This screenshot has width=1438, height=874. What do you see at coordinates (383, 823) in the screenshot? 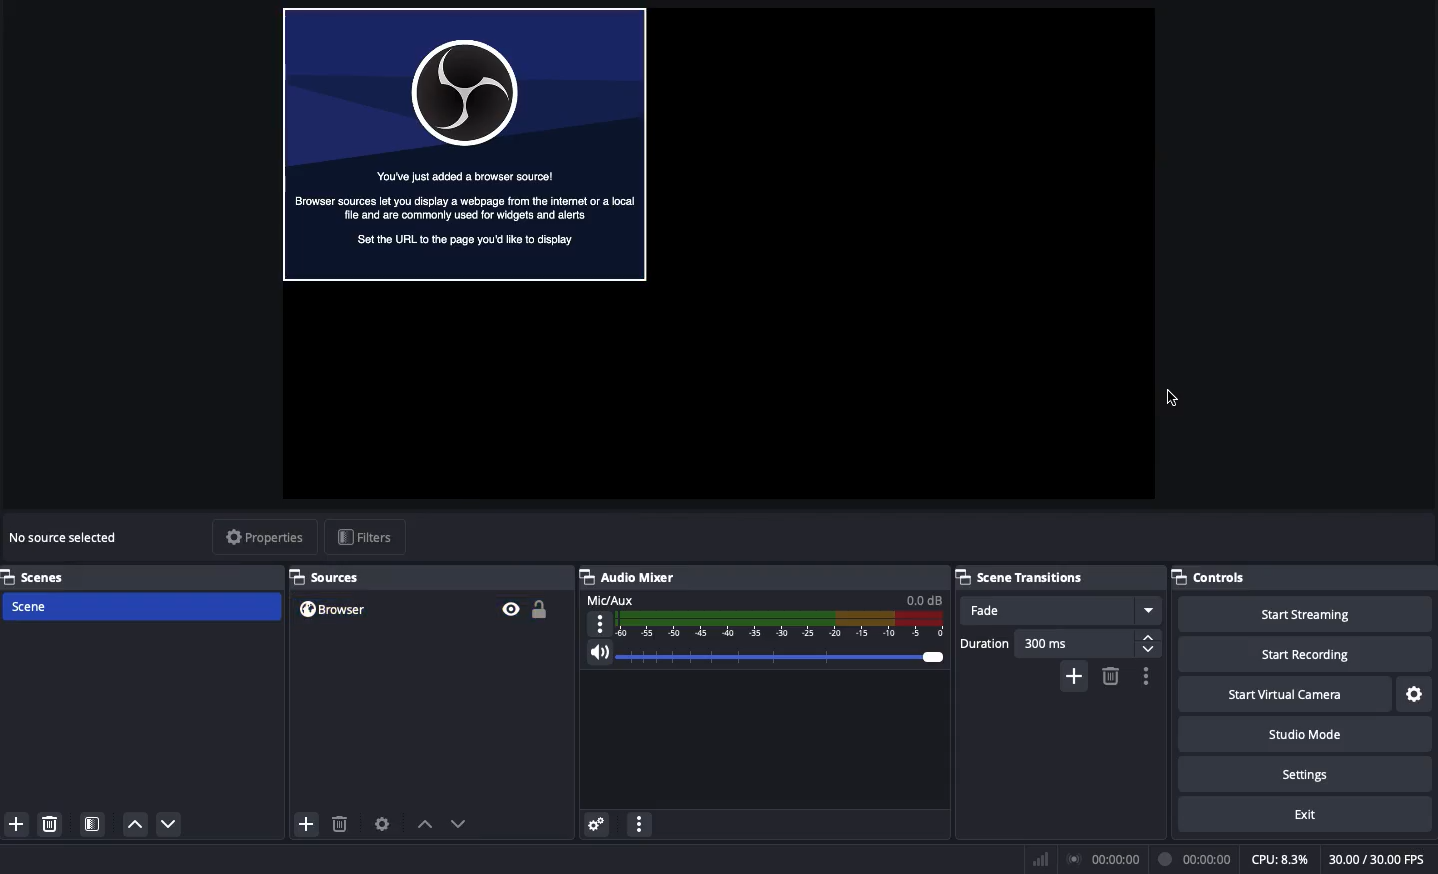
I see `Source preference` at bounding box center [383, 823].